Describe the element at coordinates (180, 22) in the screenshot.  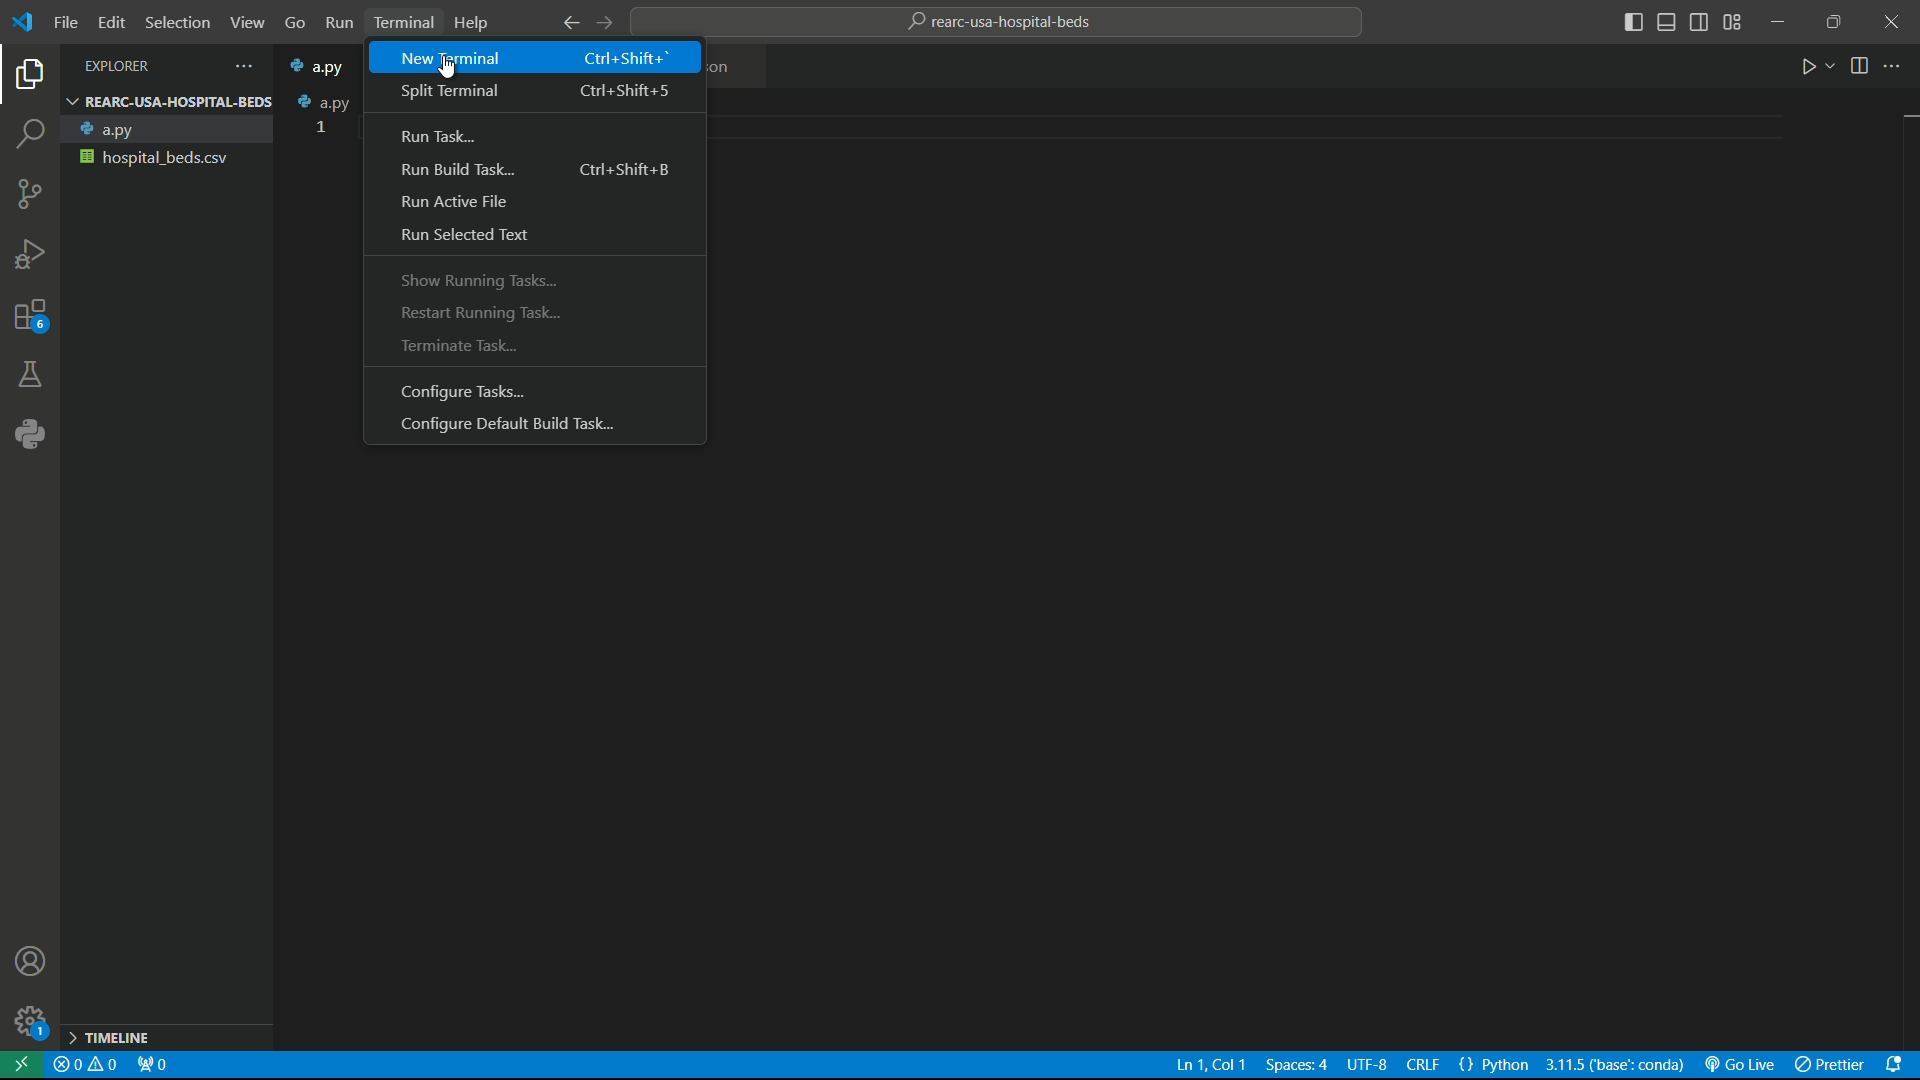
I see `selection menu` at that location.